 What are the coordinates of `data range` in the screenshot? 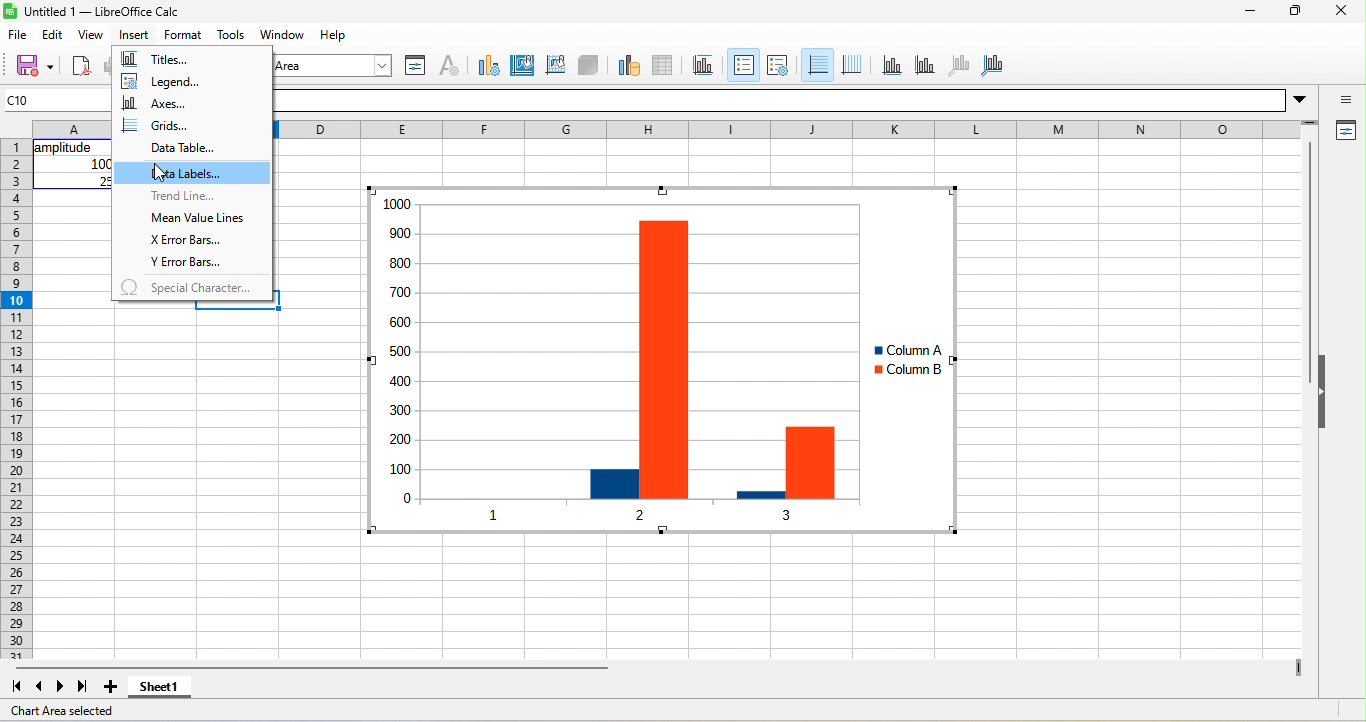 It's located at (626, 64).